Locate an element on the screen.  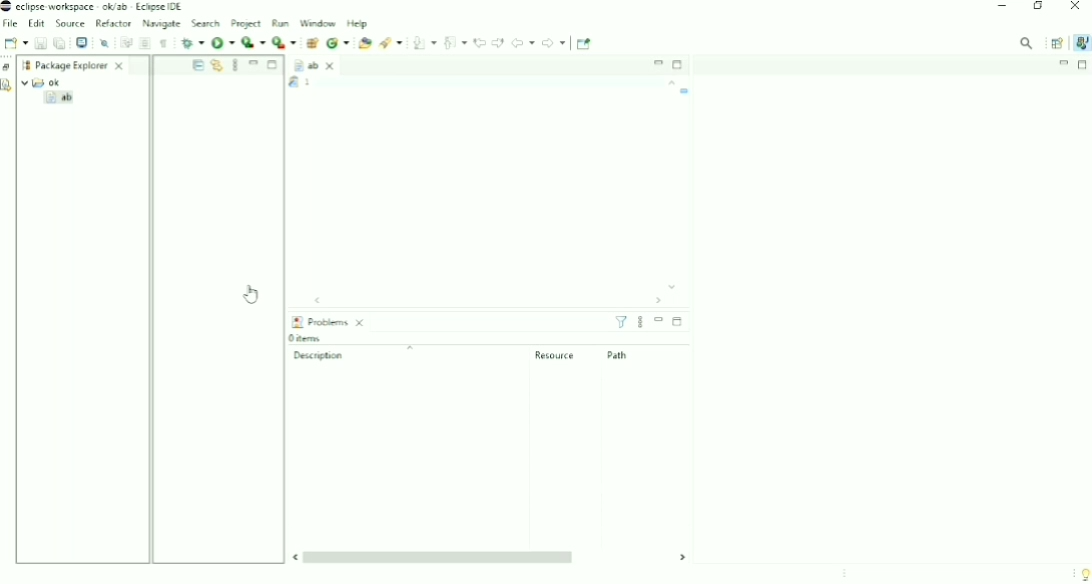
Window is located at coordinates (317, 23).